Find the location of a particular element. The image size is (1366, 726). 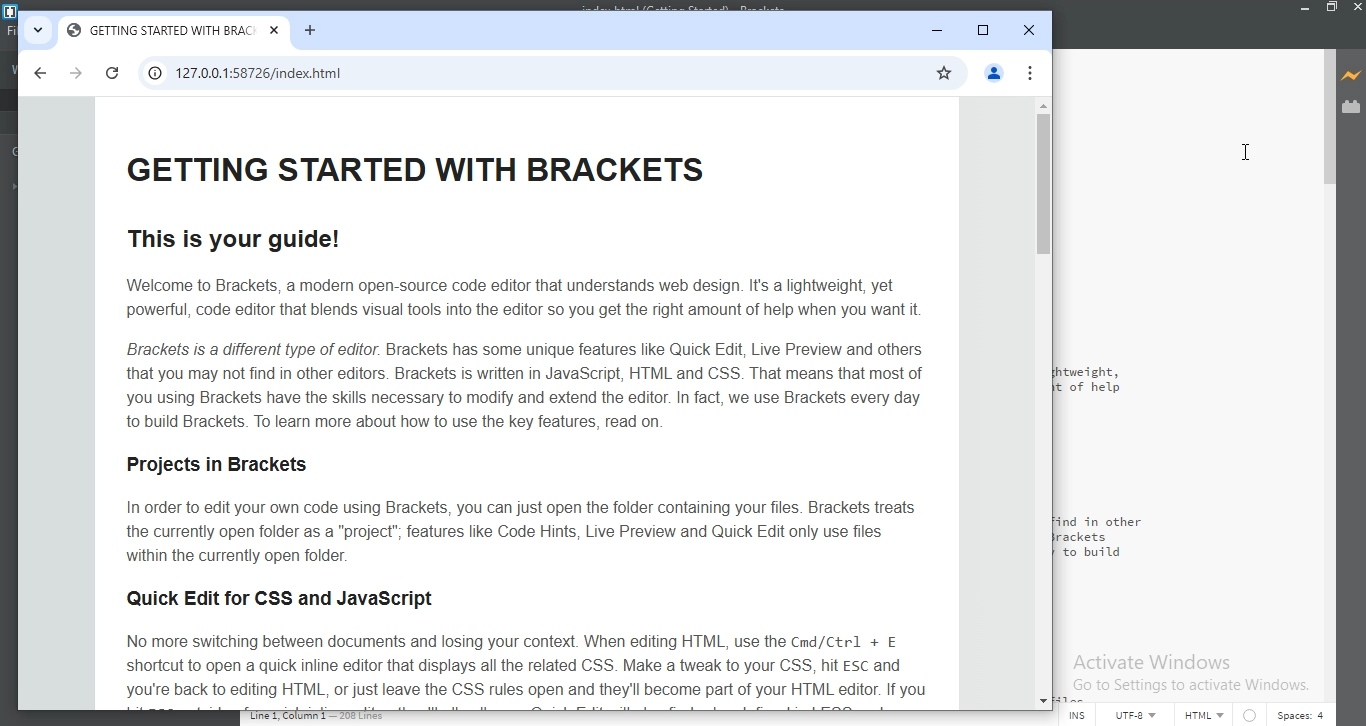

UTF-8 is located at coordinates (1134, 717).